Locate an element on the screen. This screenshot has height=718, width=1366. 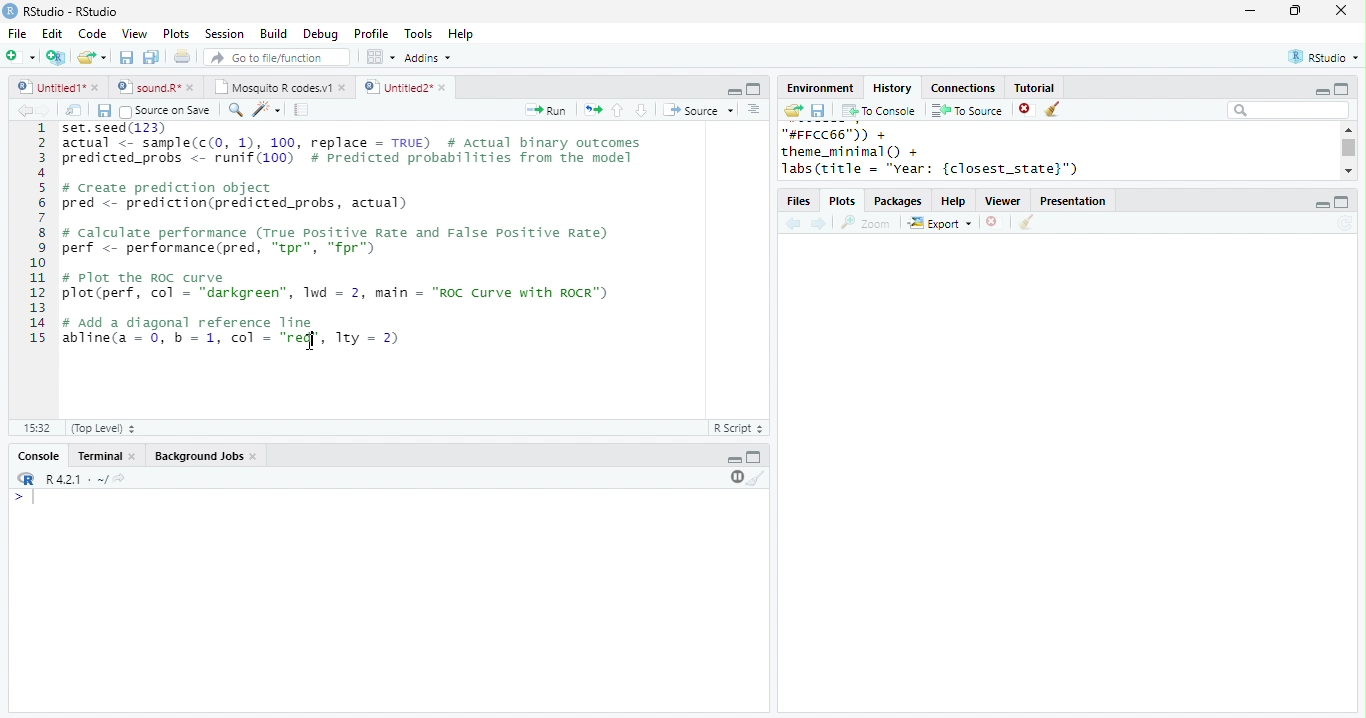
save is located at coordinates (104, 111).